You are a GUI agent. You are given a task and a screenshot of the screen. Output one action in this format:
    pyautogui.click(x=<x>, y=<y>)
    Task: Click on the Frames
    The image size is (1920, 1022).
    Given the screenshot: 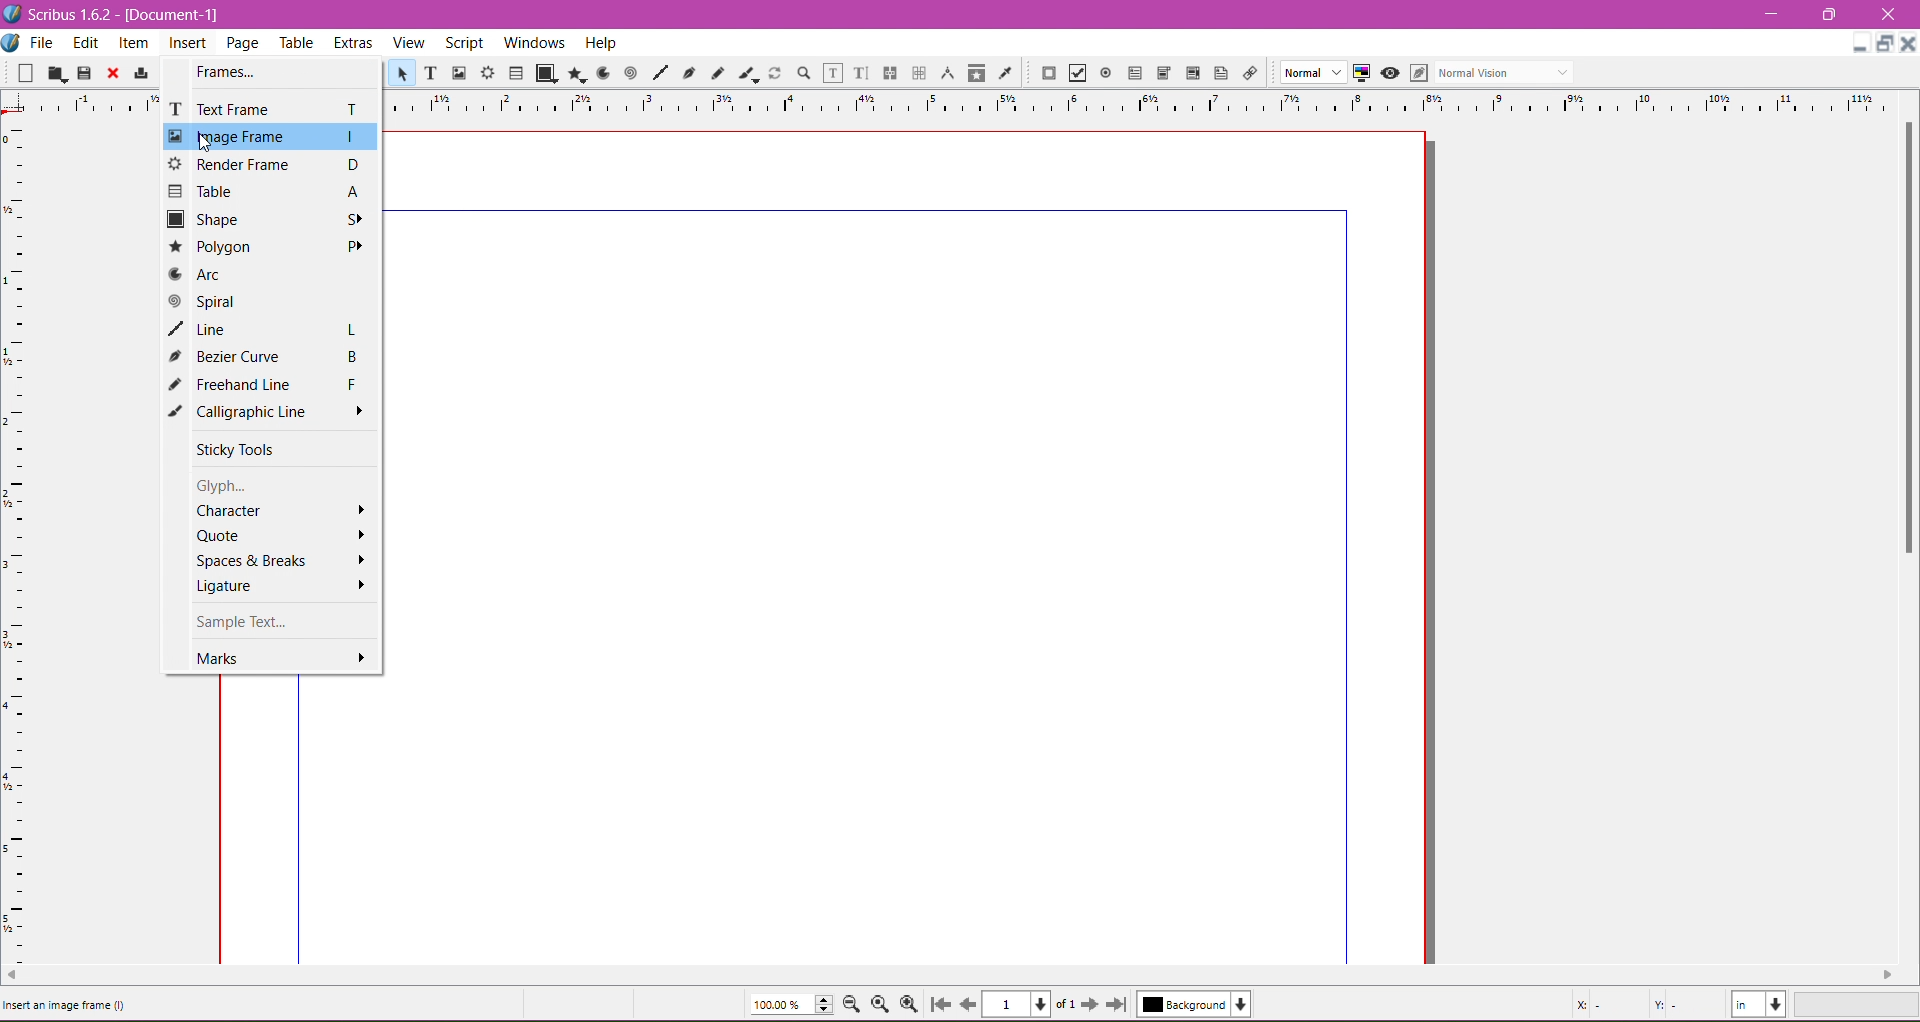 What is the action you would take?
    pyautogui.click(x=233, y=72)
    